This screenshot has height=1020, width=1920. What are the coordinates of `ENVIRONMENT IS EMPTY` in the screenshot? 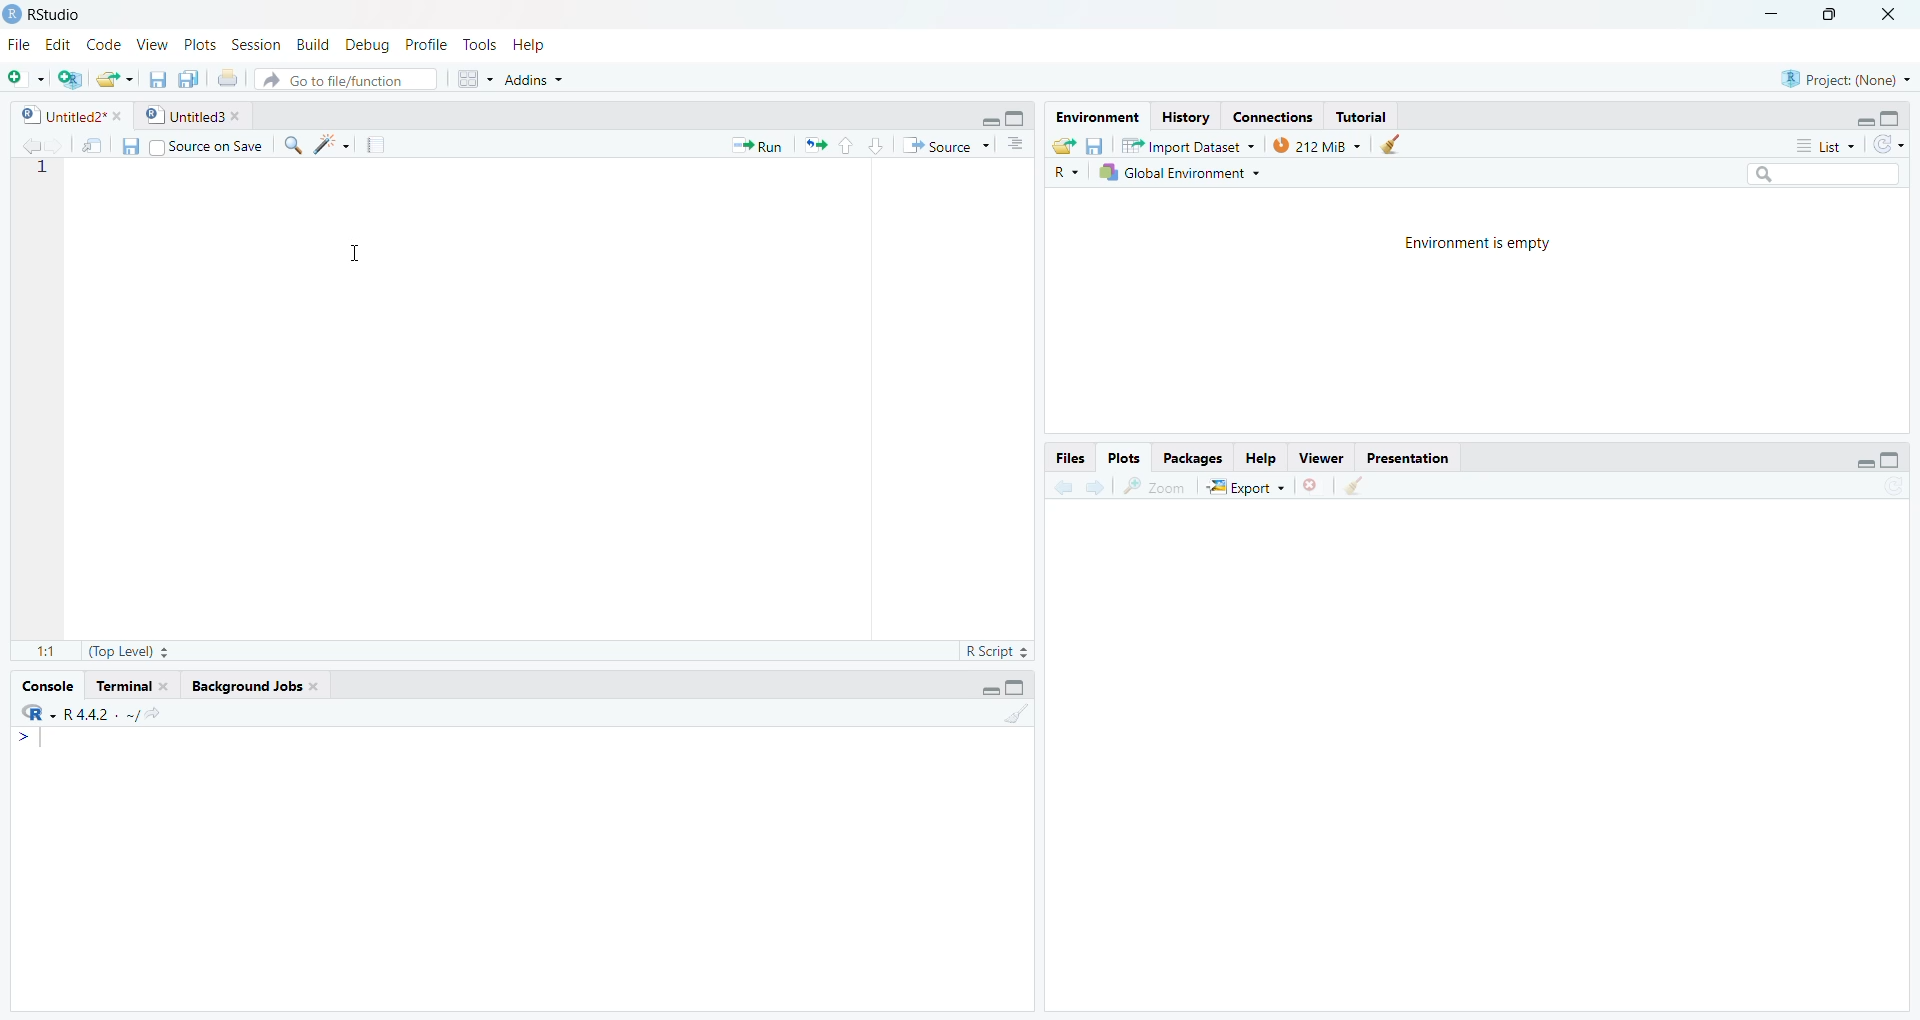 It's located at (1509, 252).